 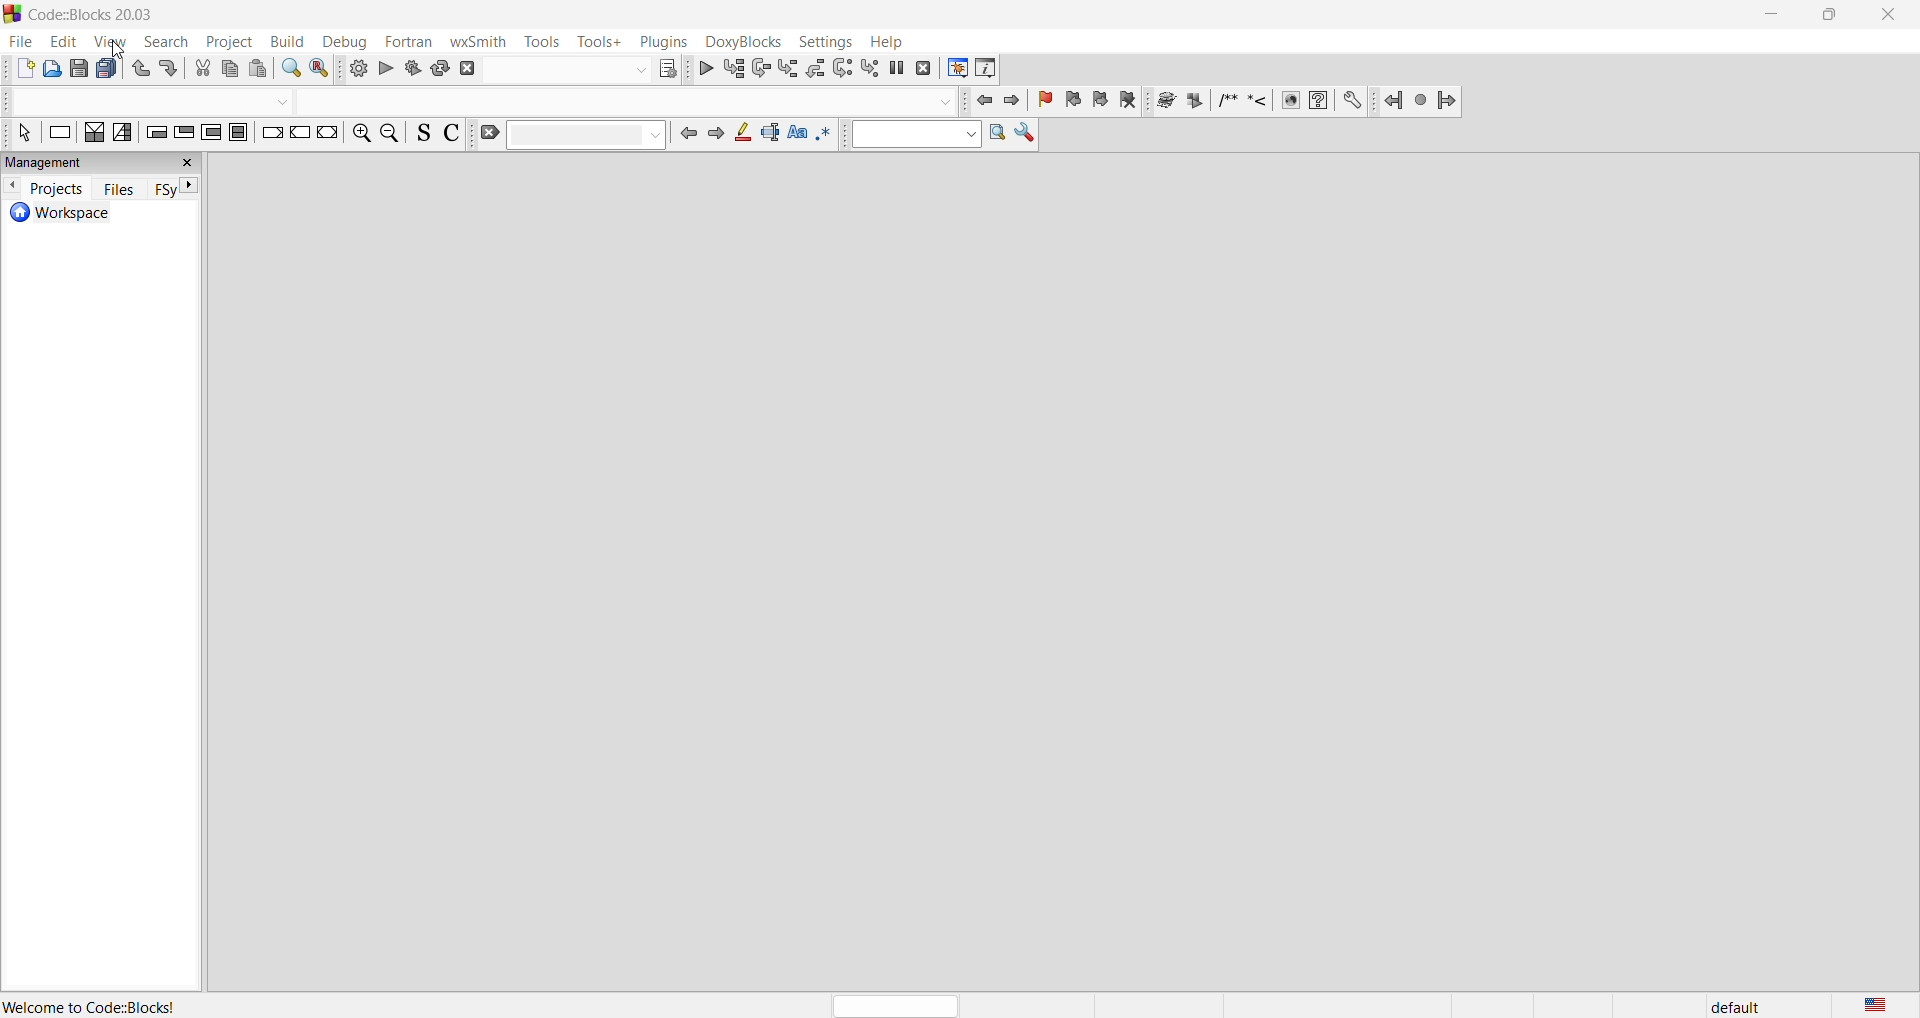 I want to click on previous, so click(x=12, y=187).